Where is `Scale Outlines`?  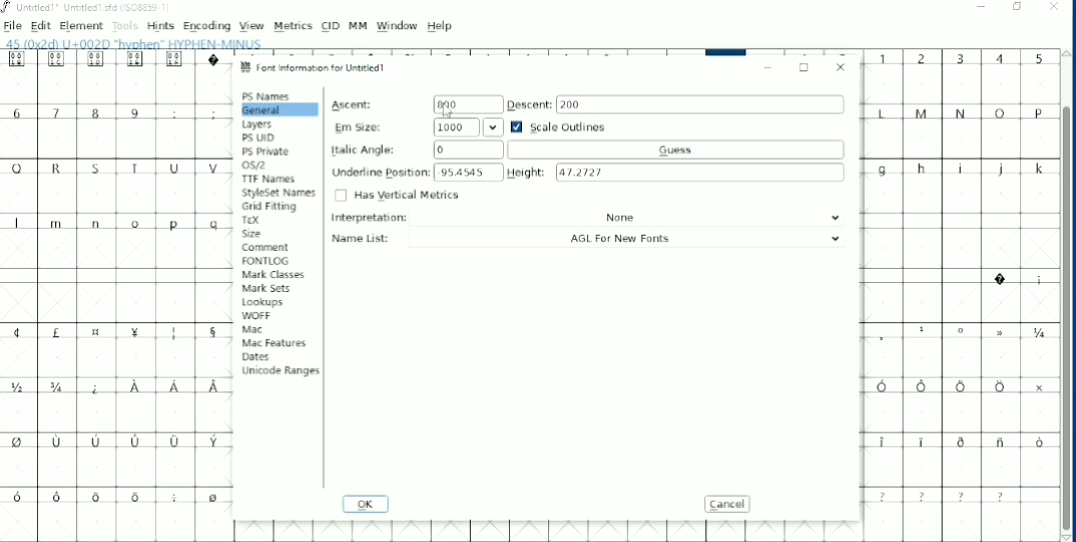
Scale Outlines is located at coordinates (559, 126).